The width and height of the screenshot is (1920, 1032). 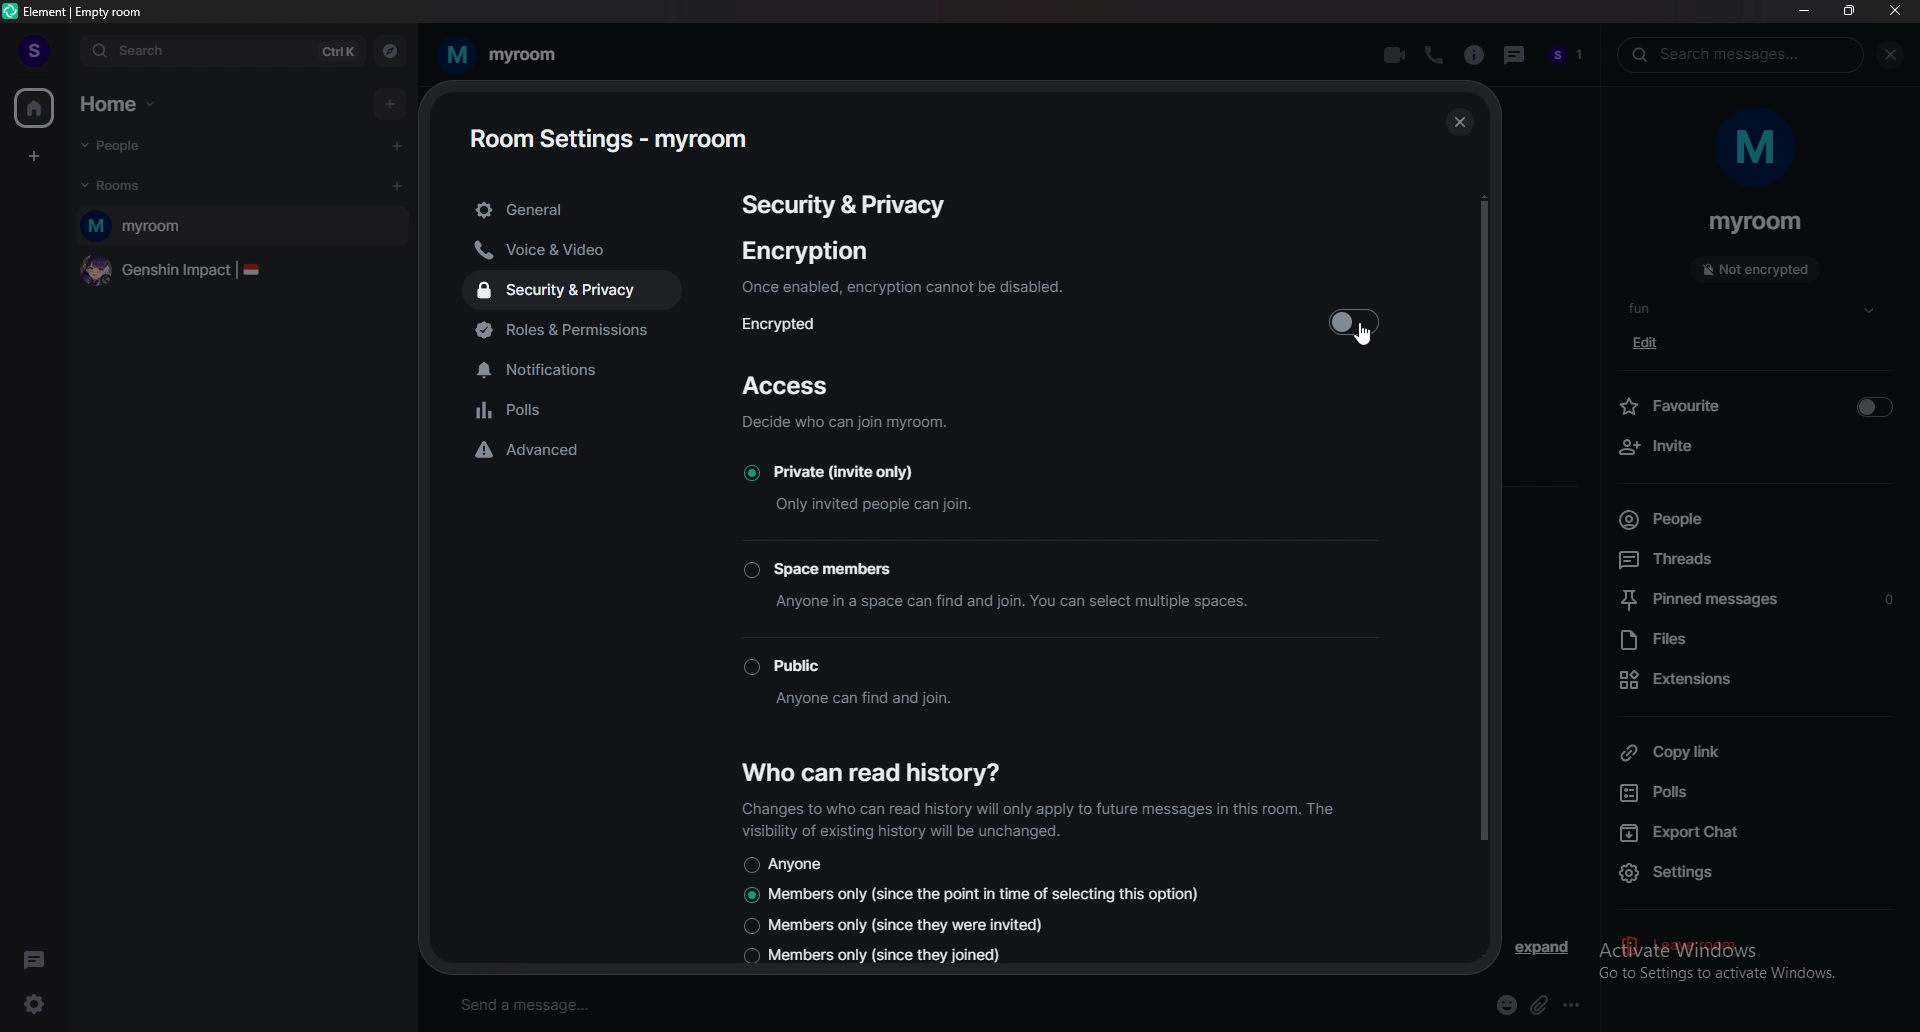 What do you see at coordinates (804, 250) in the screenshot?
I see `encryption` at bounding box center [804, 250].